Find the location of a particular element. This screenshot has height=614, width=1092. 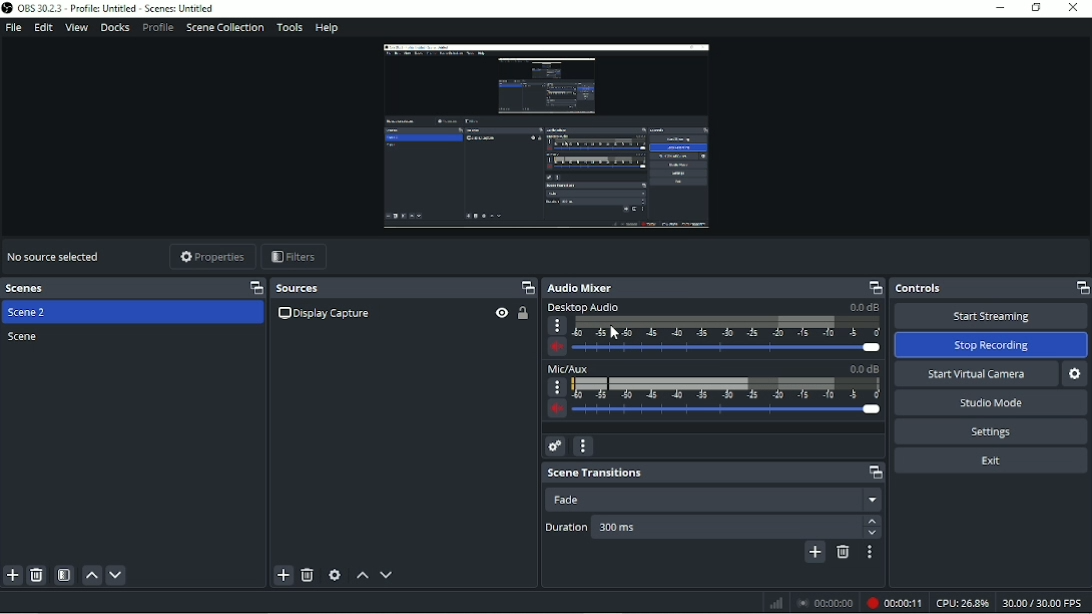

Graph is located at coordinates (775, 603).